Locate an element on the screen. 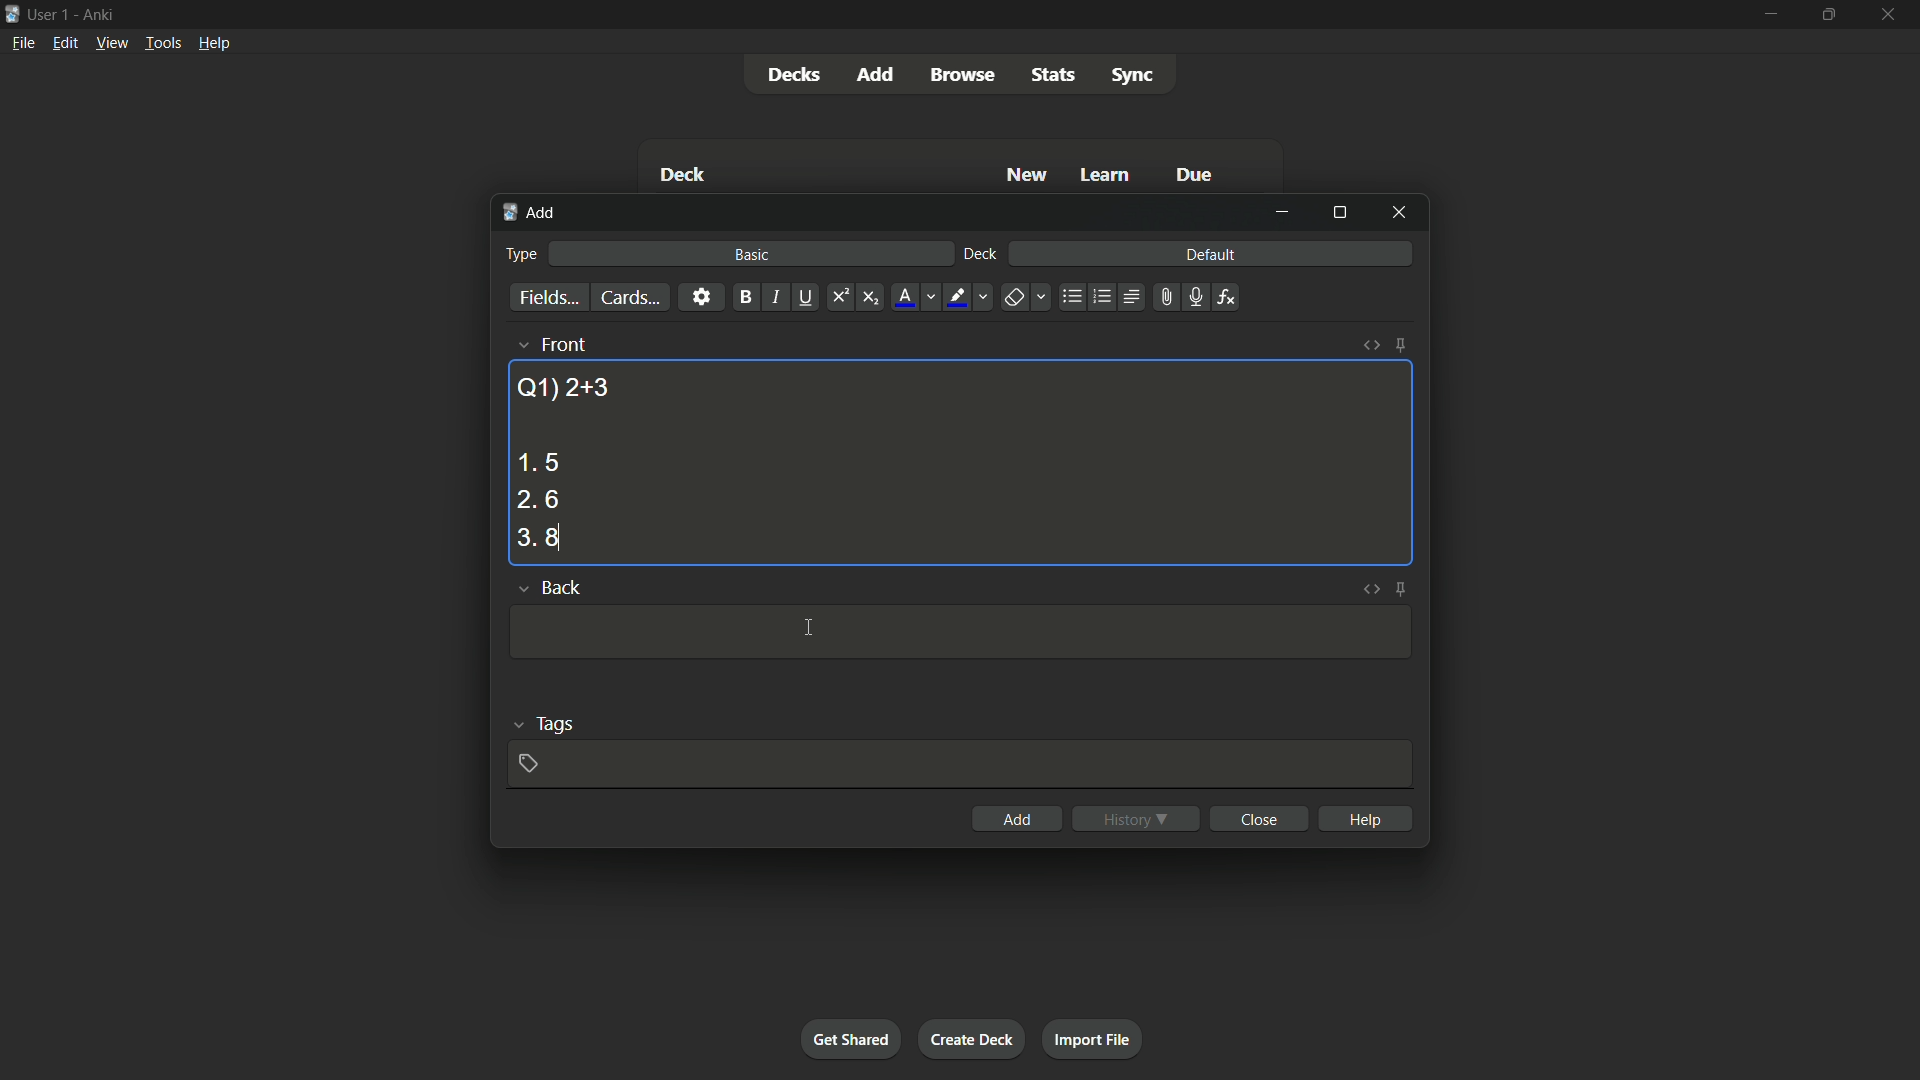 The image size is (1920, 1080). toggle sticky is located at coordinates (1400, 345).